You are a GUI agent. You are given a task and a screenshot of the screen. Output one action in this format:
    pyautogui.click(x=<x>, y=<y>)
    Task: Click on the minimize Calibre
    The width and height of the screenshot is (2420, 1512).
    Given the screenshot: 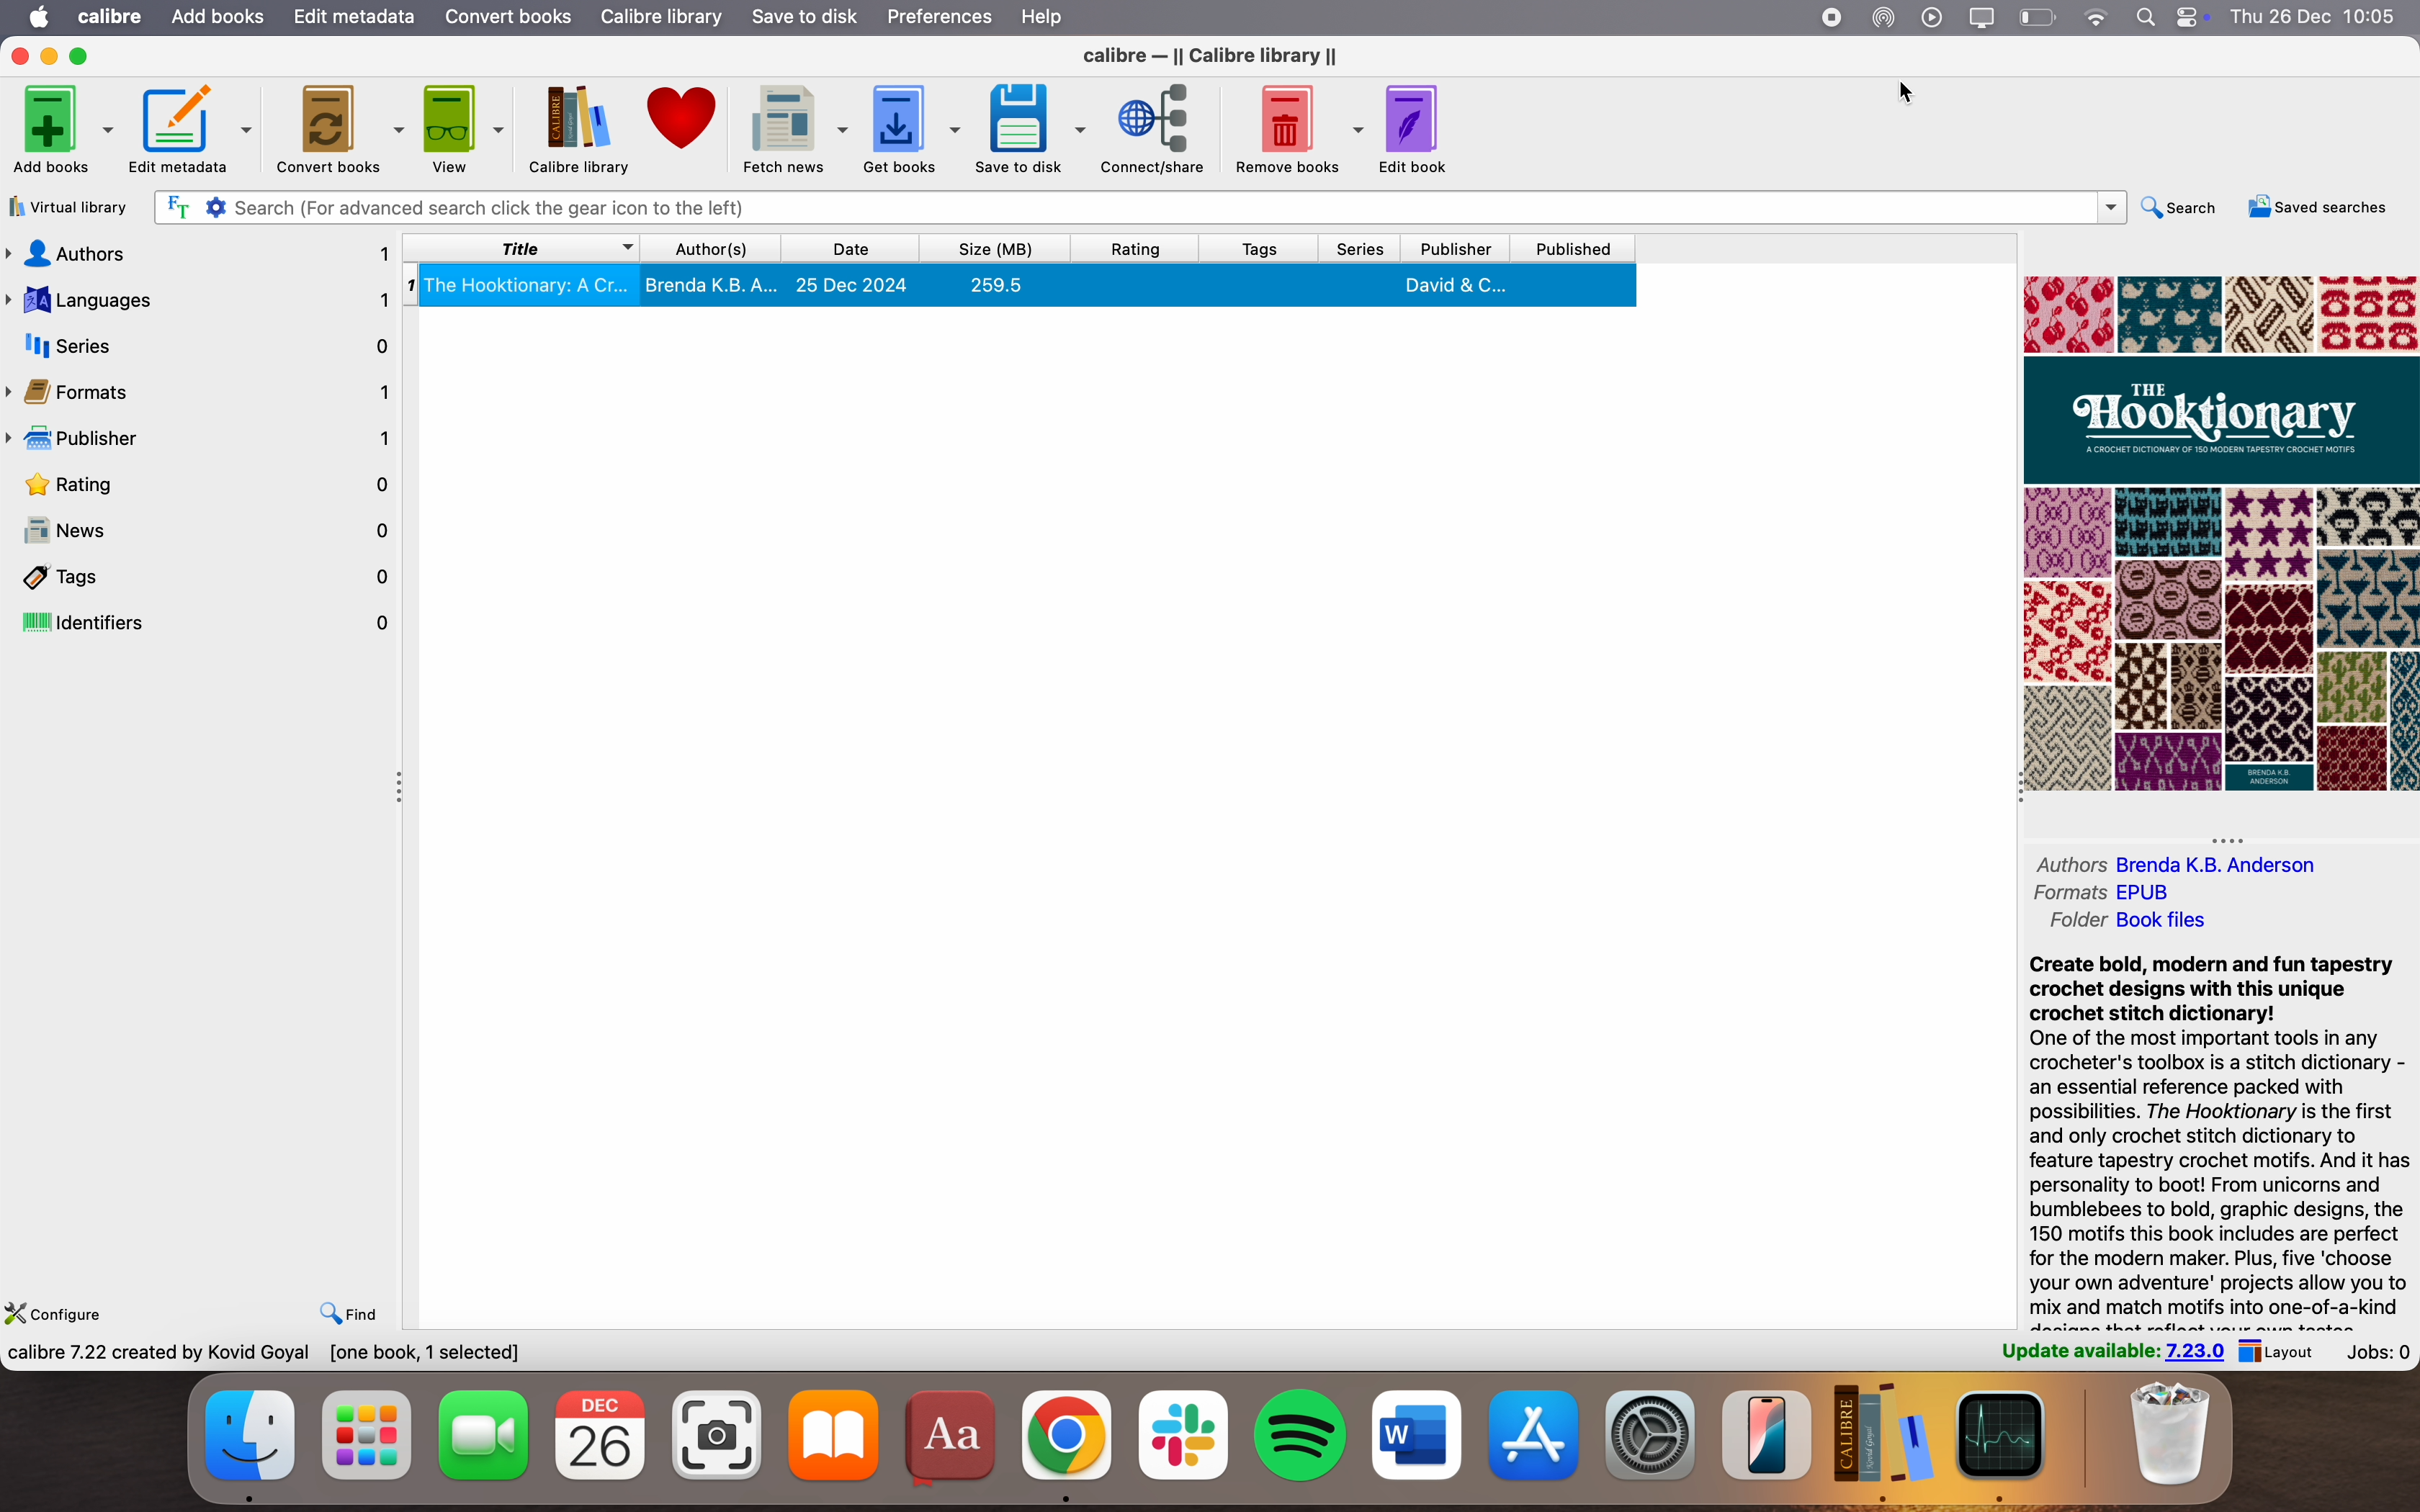 What is the action you would take?
    pyautogui.click(x=53, y=55)
    